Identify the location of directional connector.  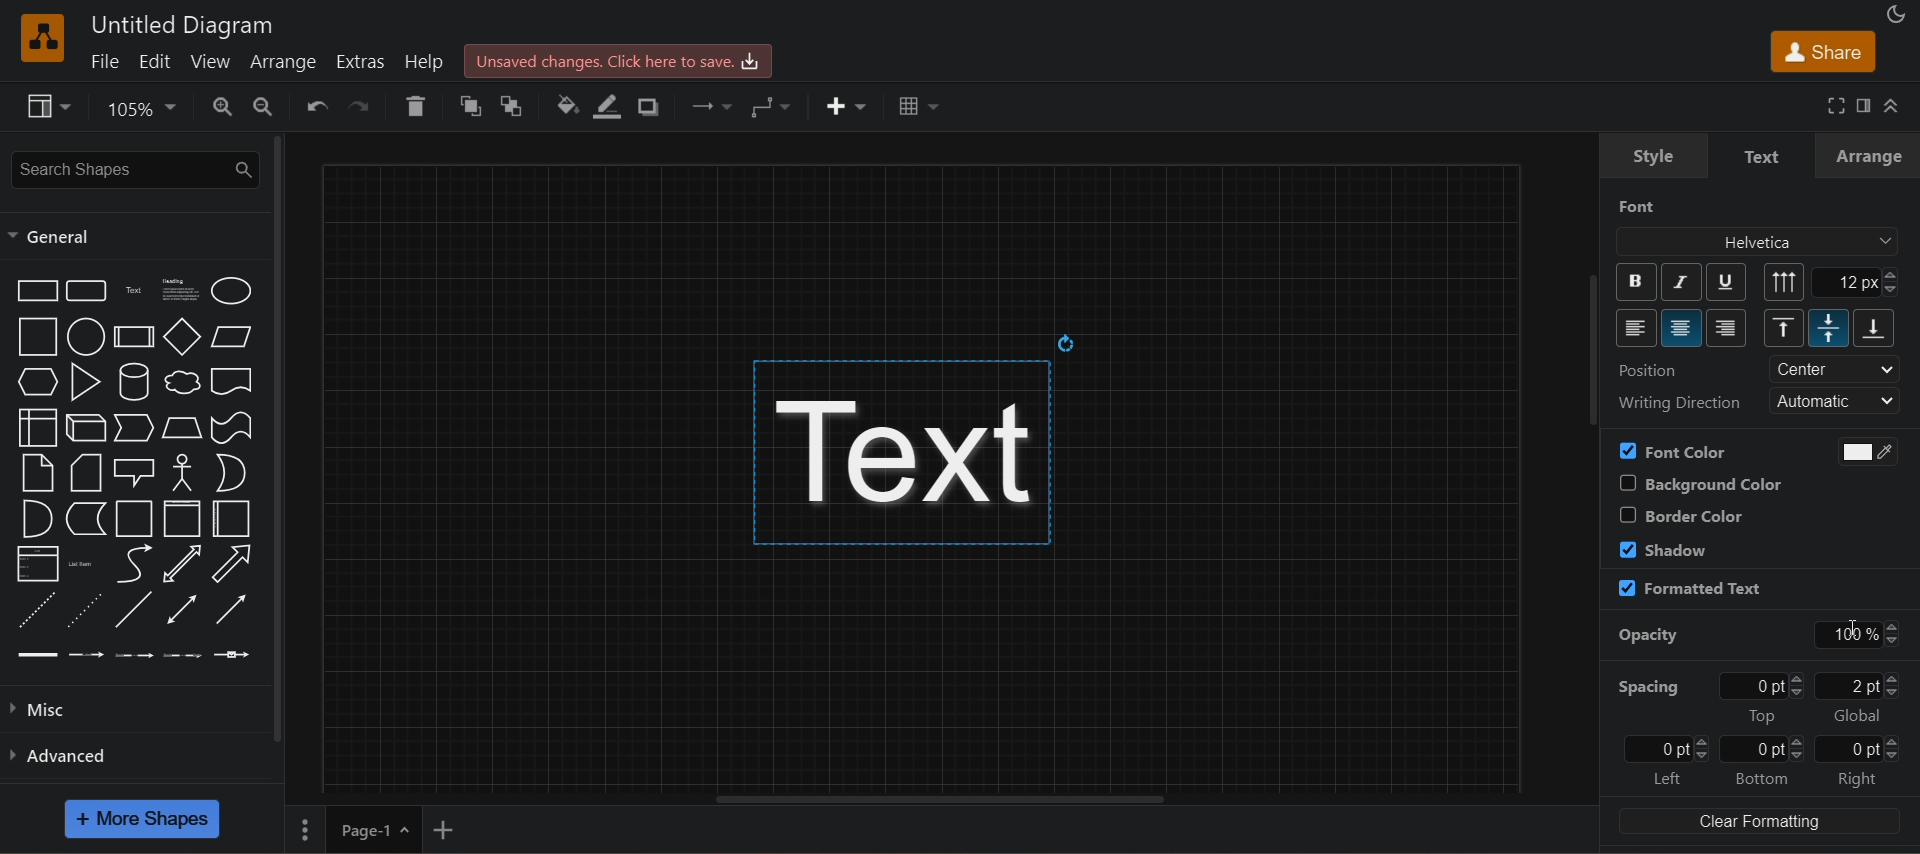
(232, 609).